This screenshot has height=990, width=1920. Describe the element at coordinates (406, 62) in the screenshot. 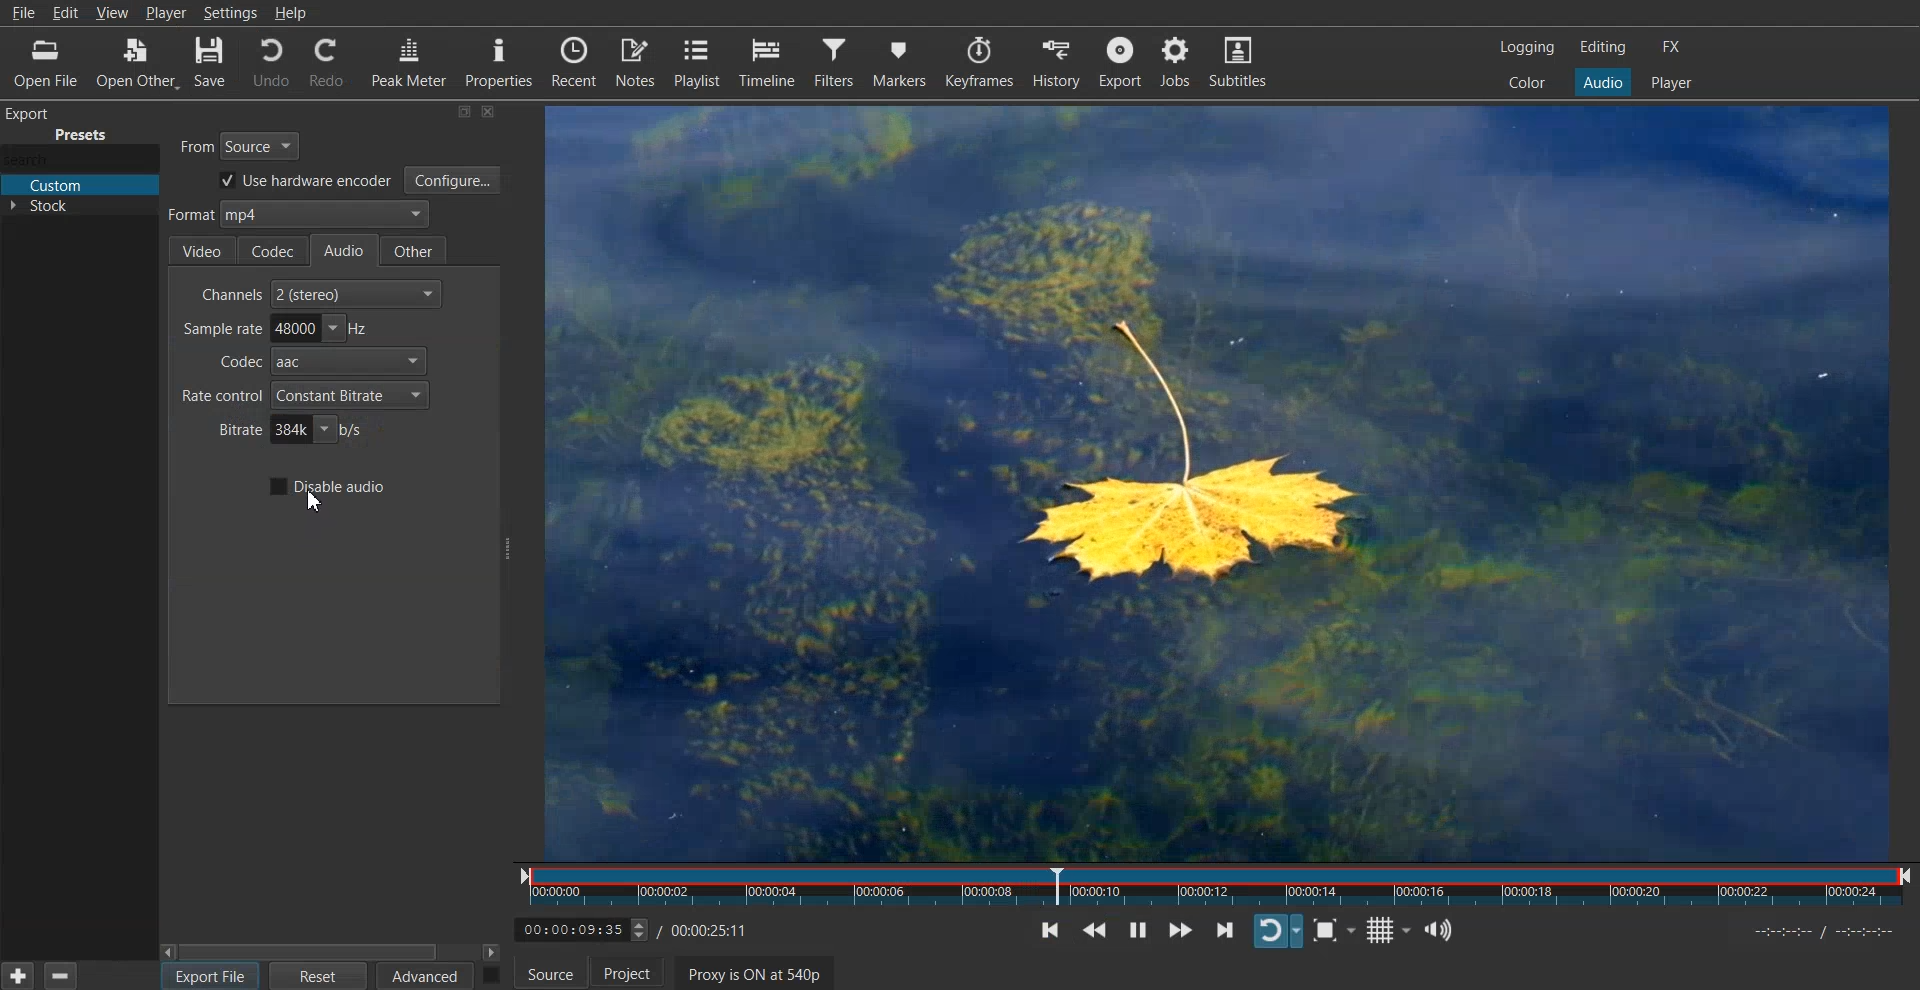

I see `Peak Meter` at that location.